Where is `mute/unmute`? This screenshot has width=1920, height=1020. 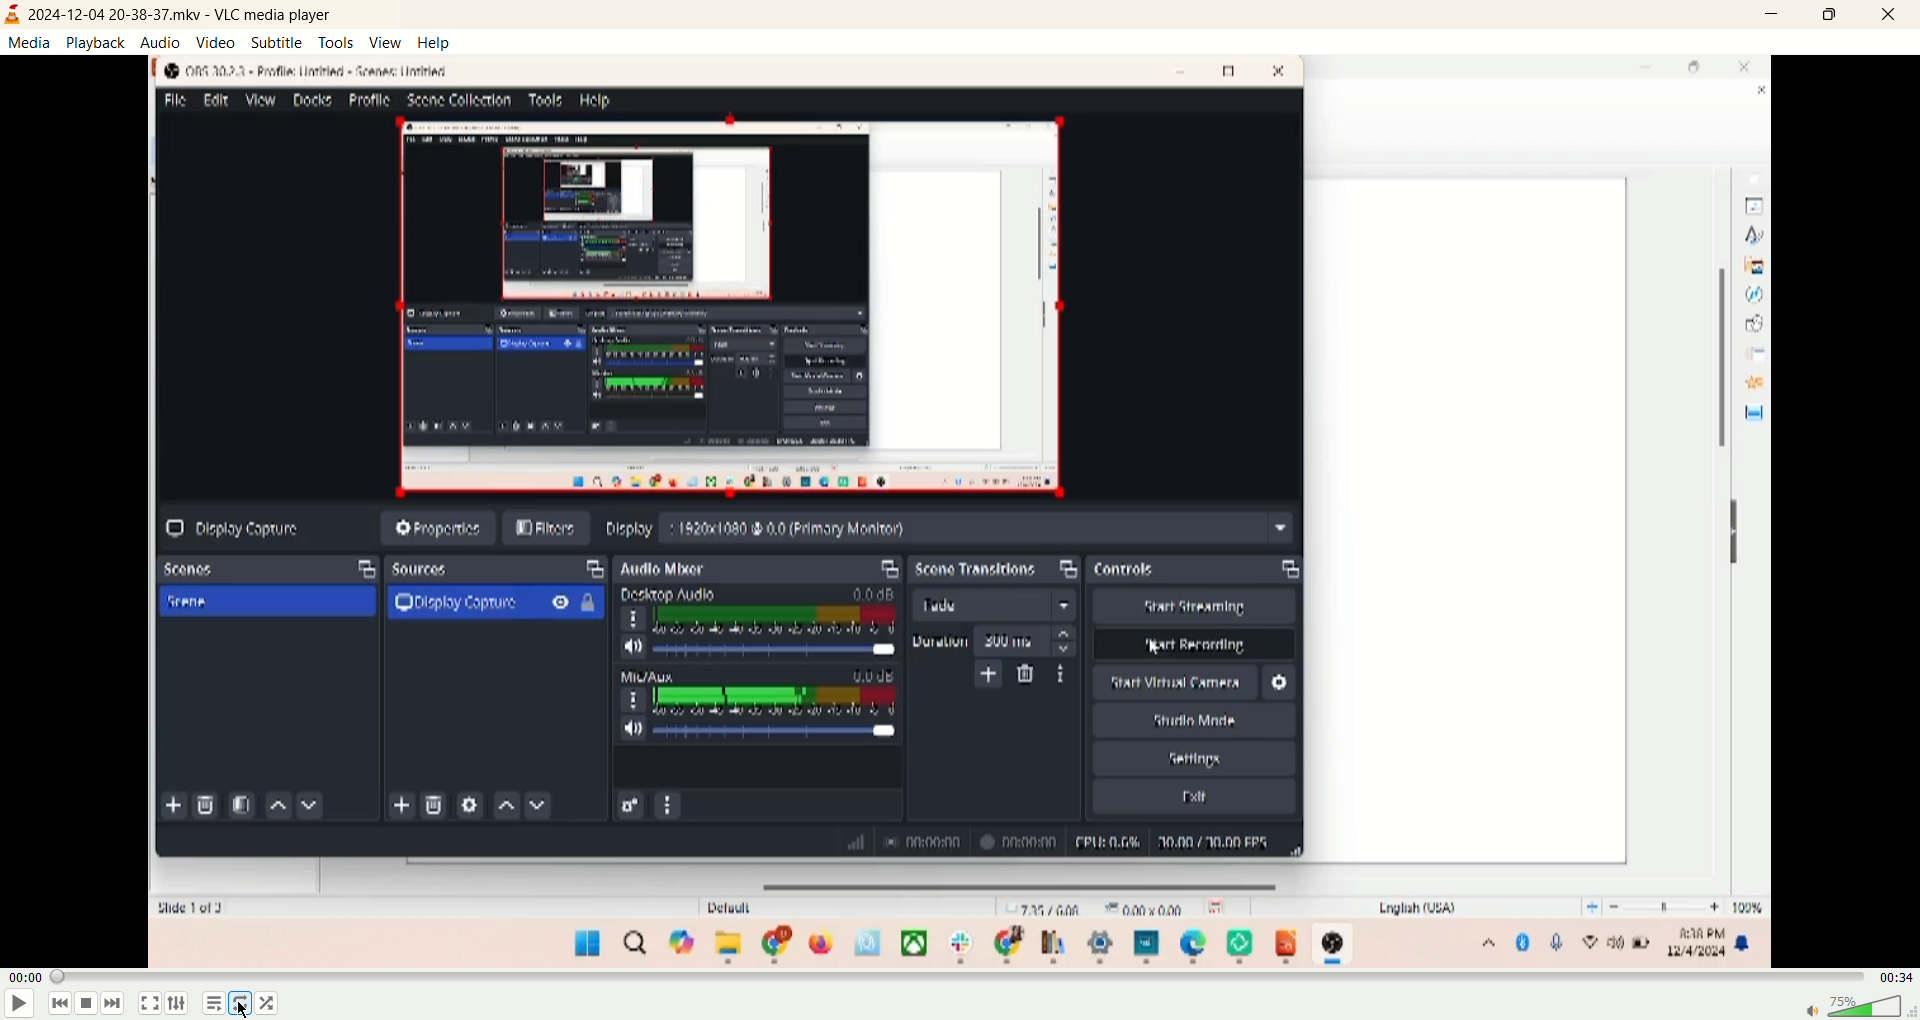 mute/unmute is located at coordinates (1804, 1007).